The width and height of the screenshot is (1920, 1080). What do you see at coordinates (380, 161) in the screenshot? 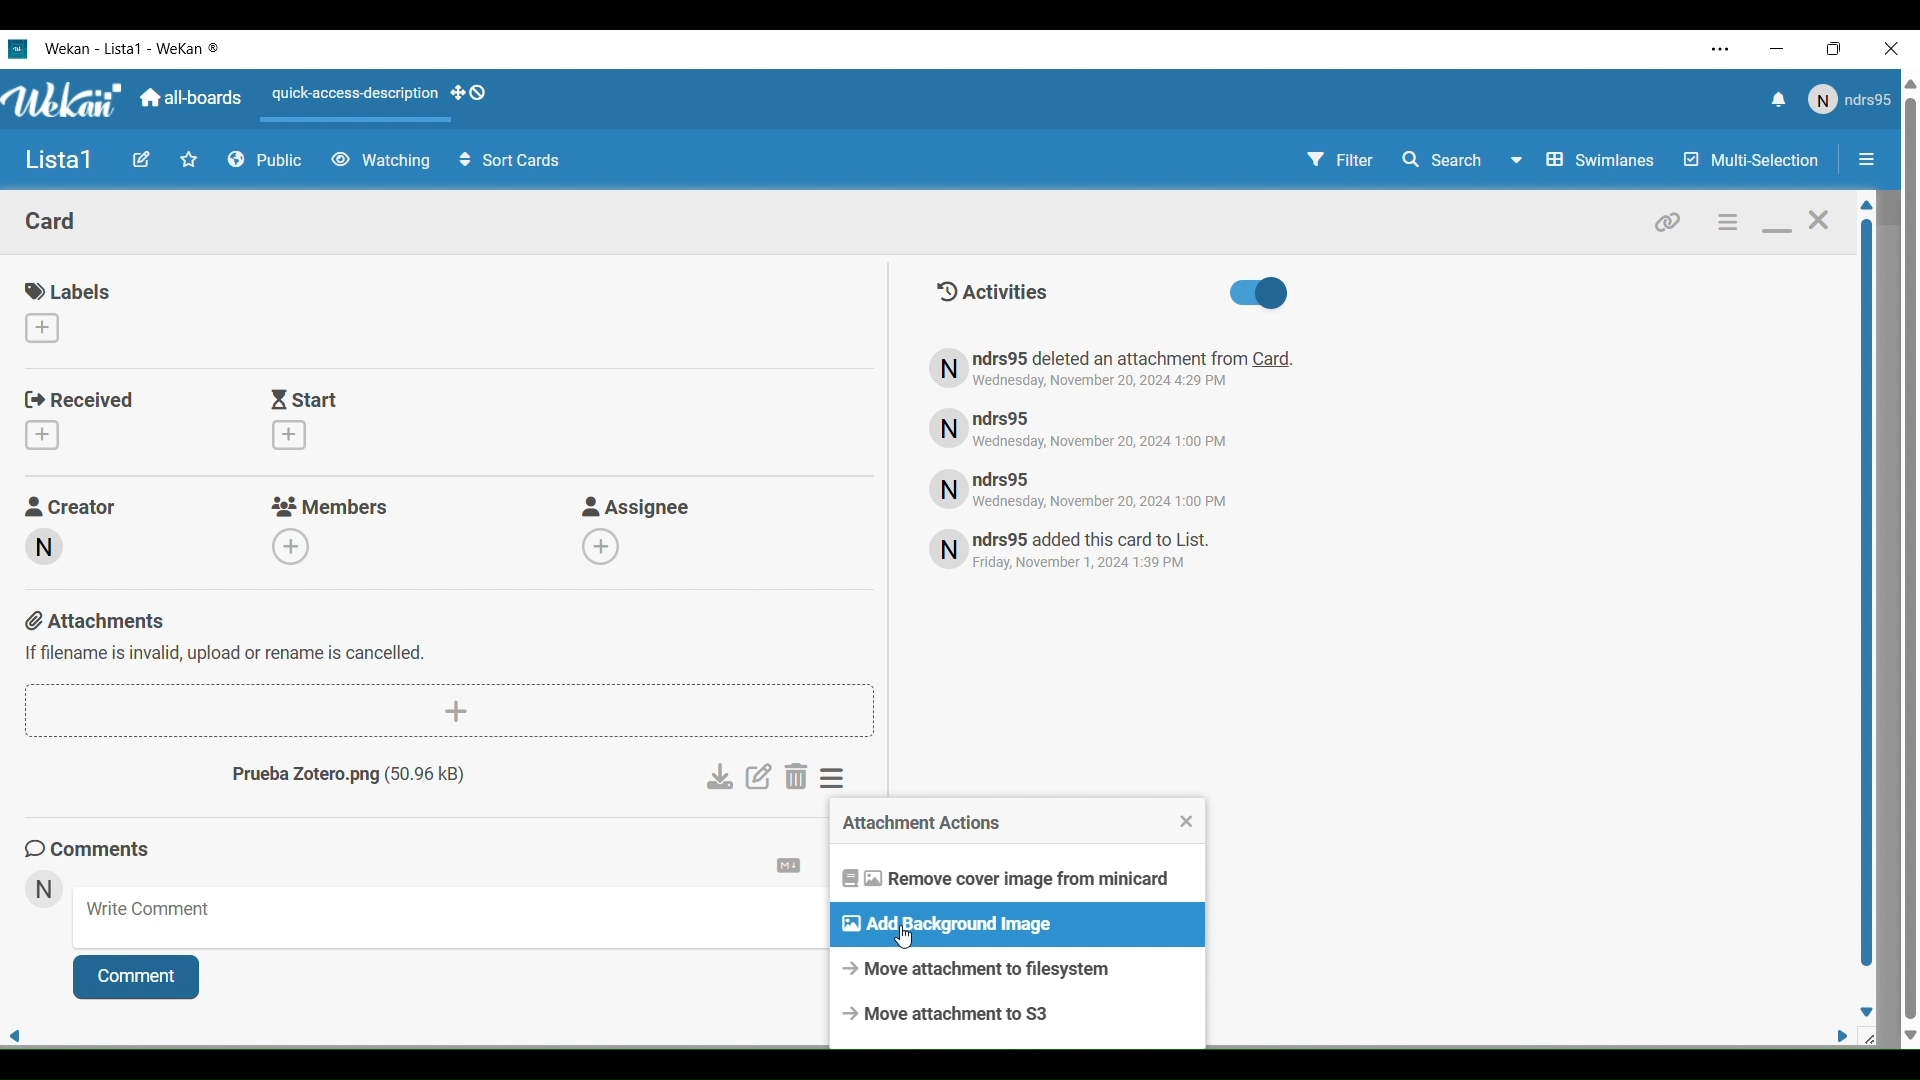
I see `Watching` at bounding box center [380, 161].